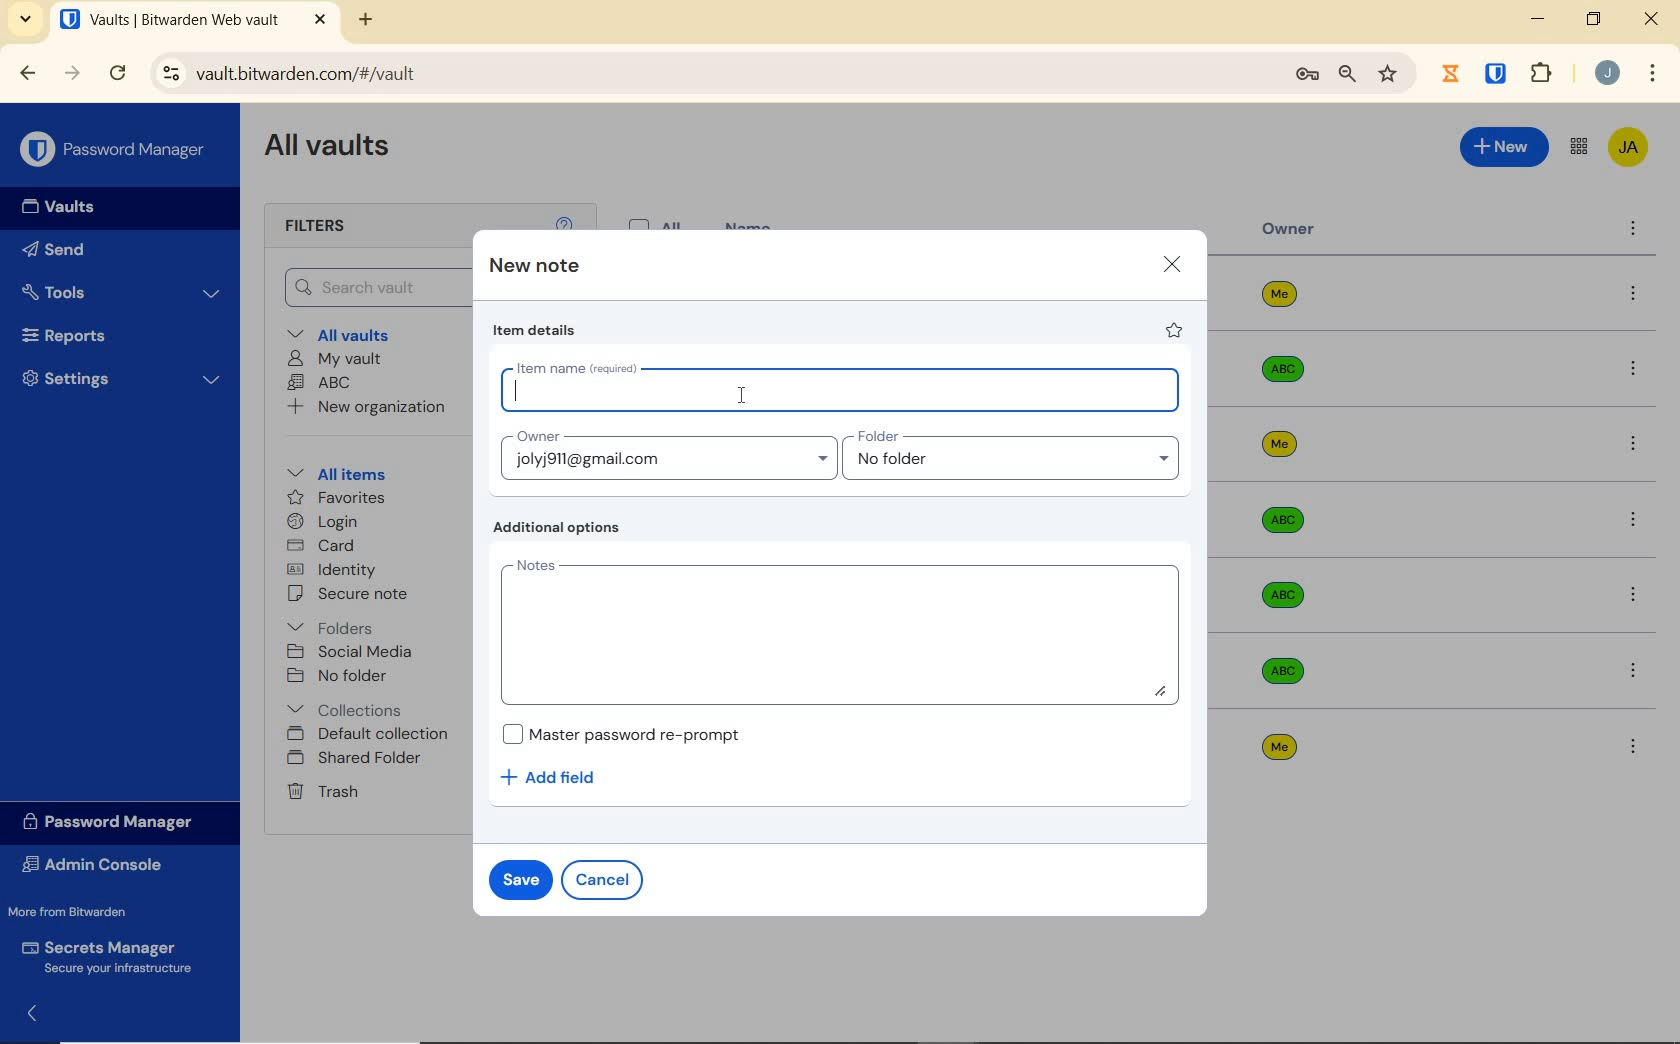 The width and height of the screenshot is (1680, 1044). Describe the element at coordinates (751, 224) in the screenshot. I see `name` at that location.